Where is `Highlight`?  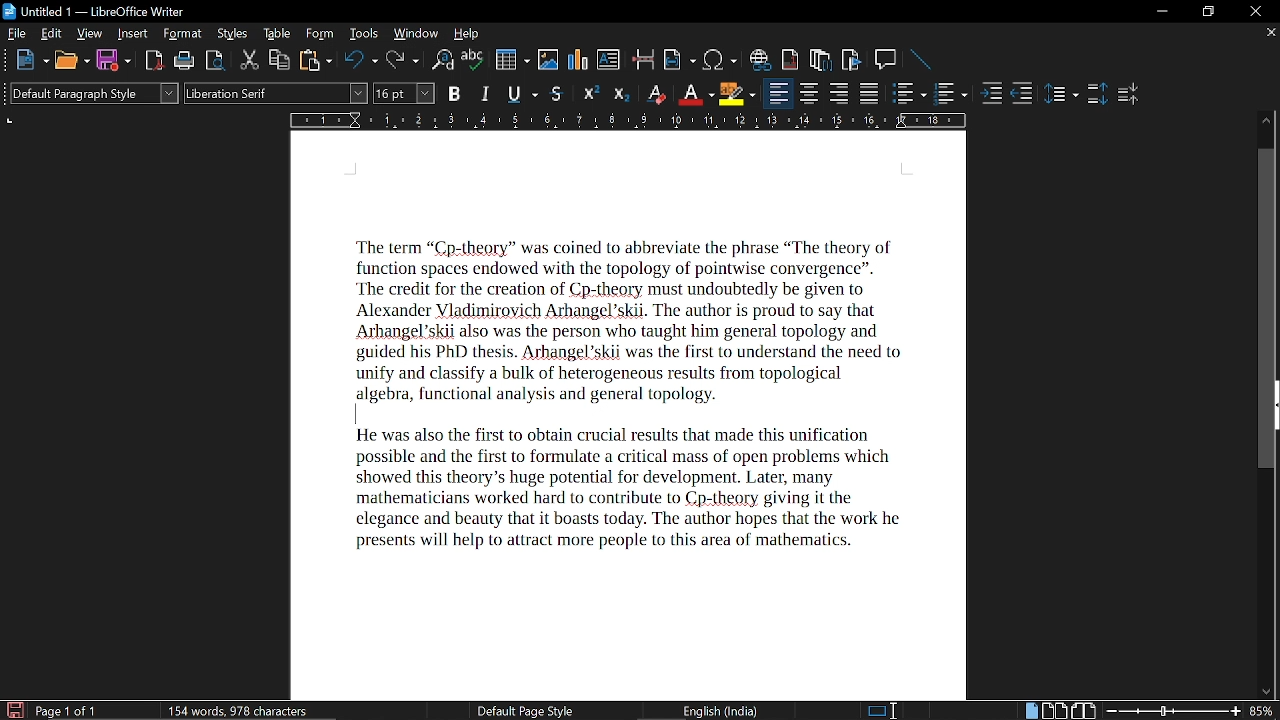
Highlight is located at coordinates (736, 93).